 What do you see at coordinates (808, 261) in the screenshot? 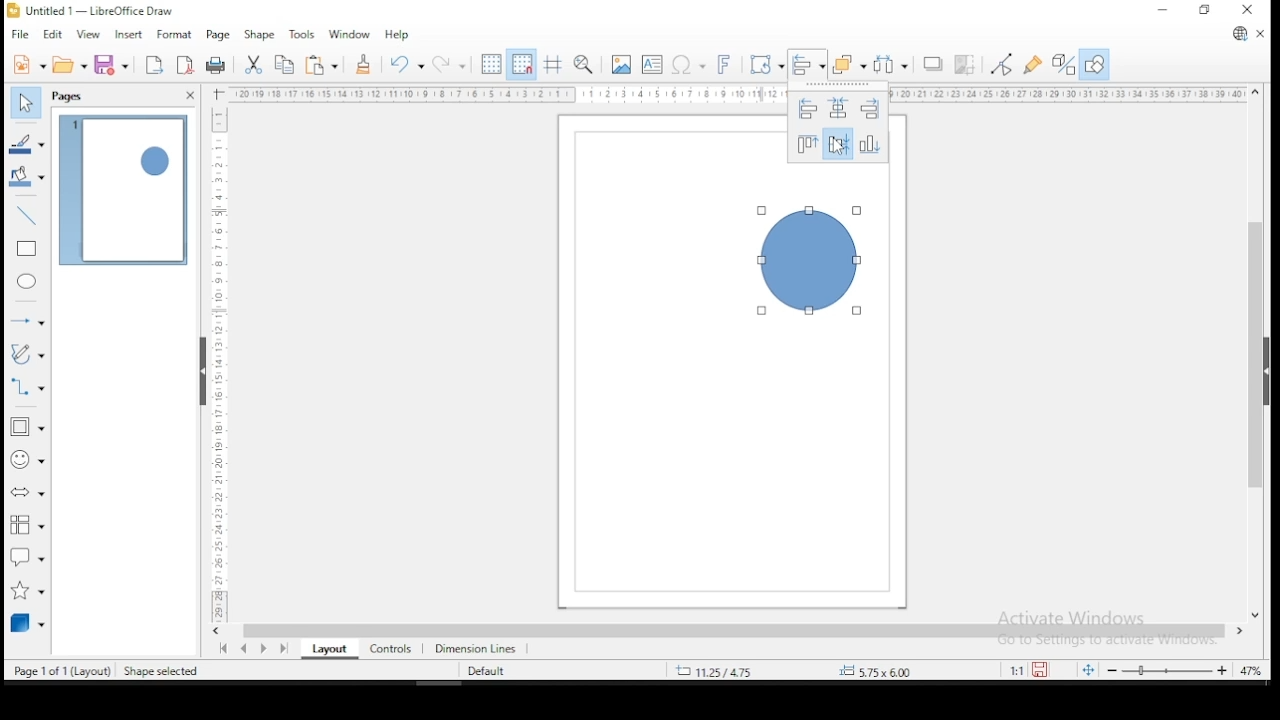
I see `shape` at bounding box center [808, 261].